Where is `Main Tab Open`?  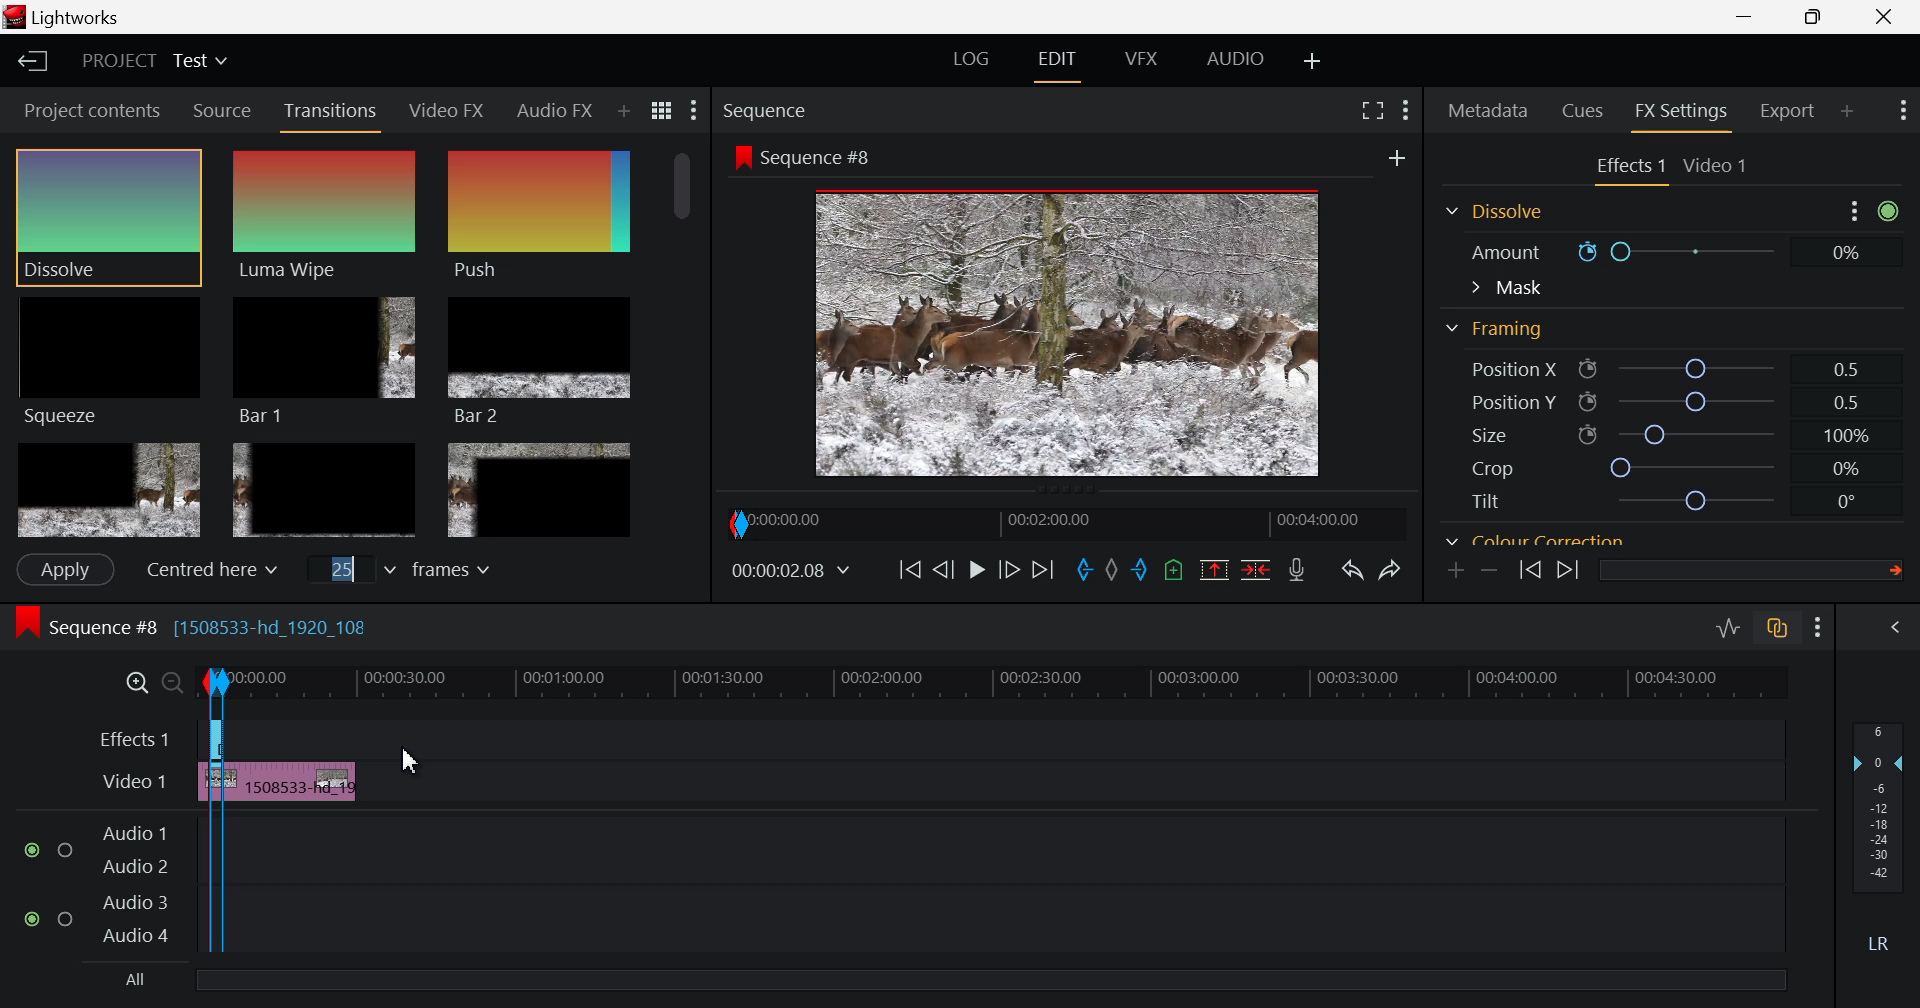
Main Tab Open is located at coordinates (1577, 468).